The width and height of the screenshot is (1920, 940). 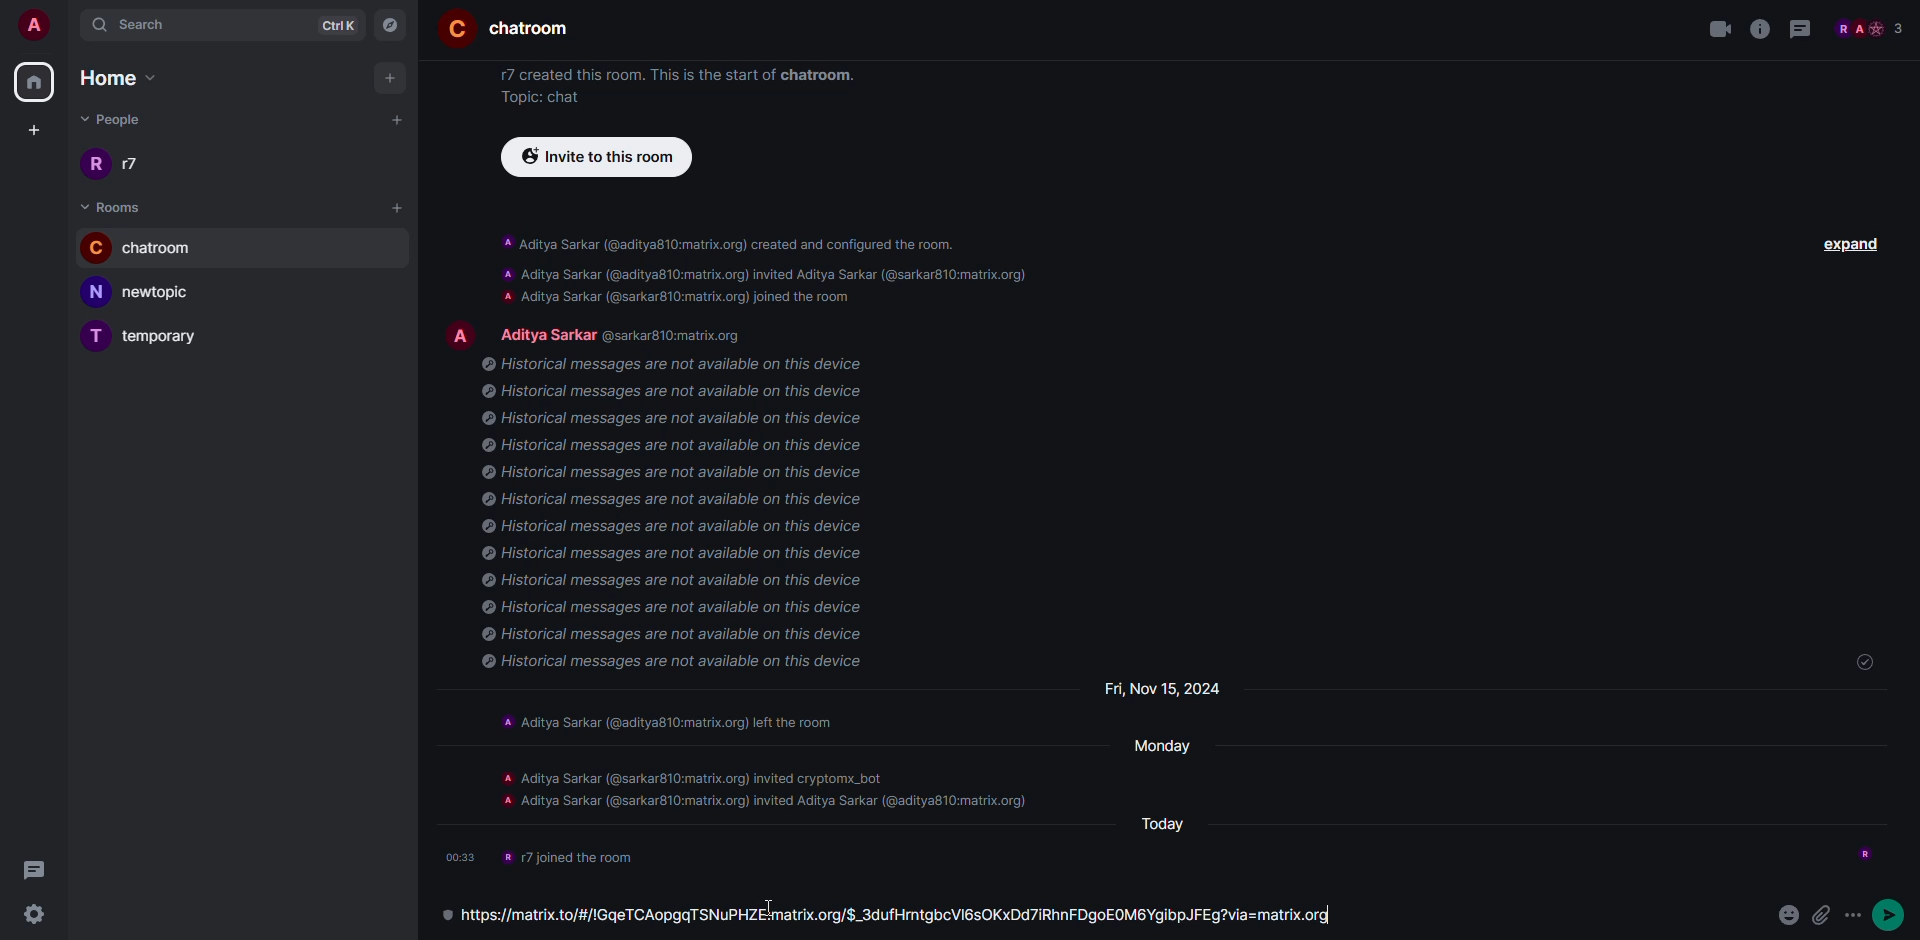 I want to click on video call, so click(x=1714, y=31).